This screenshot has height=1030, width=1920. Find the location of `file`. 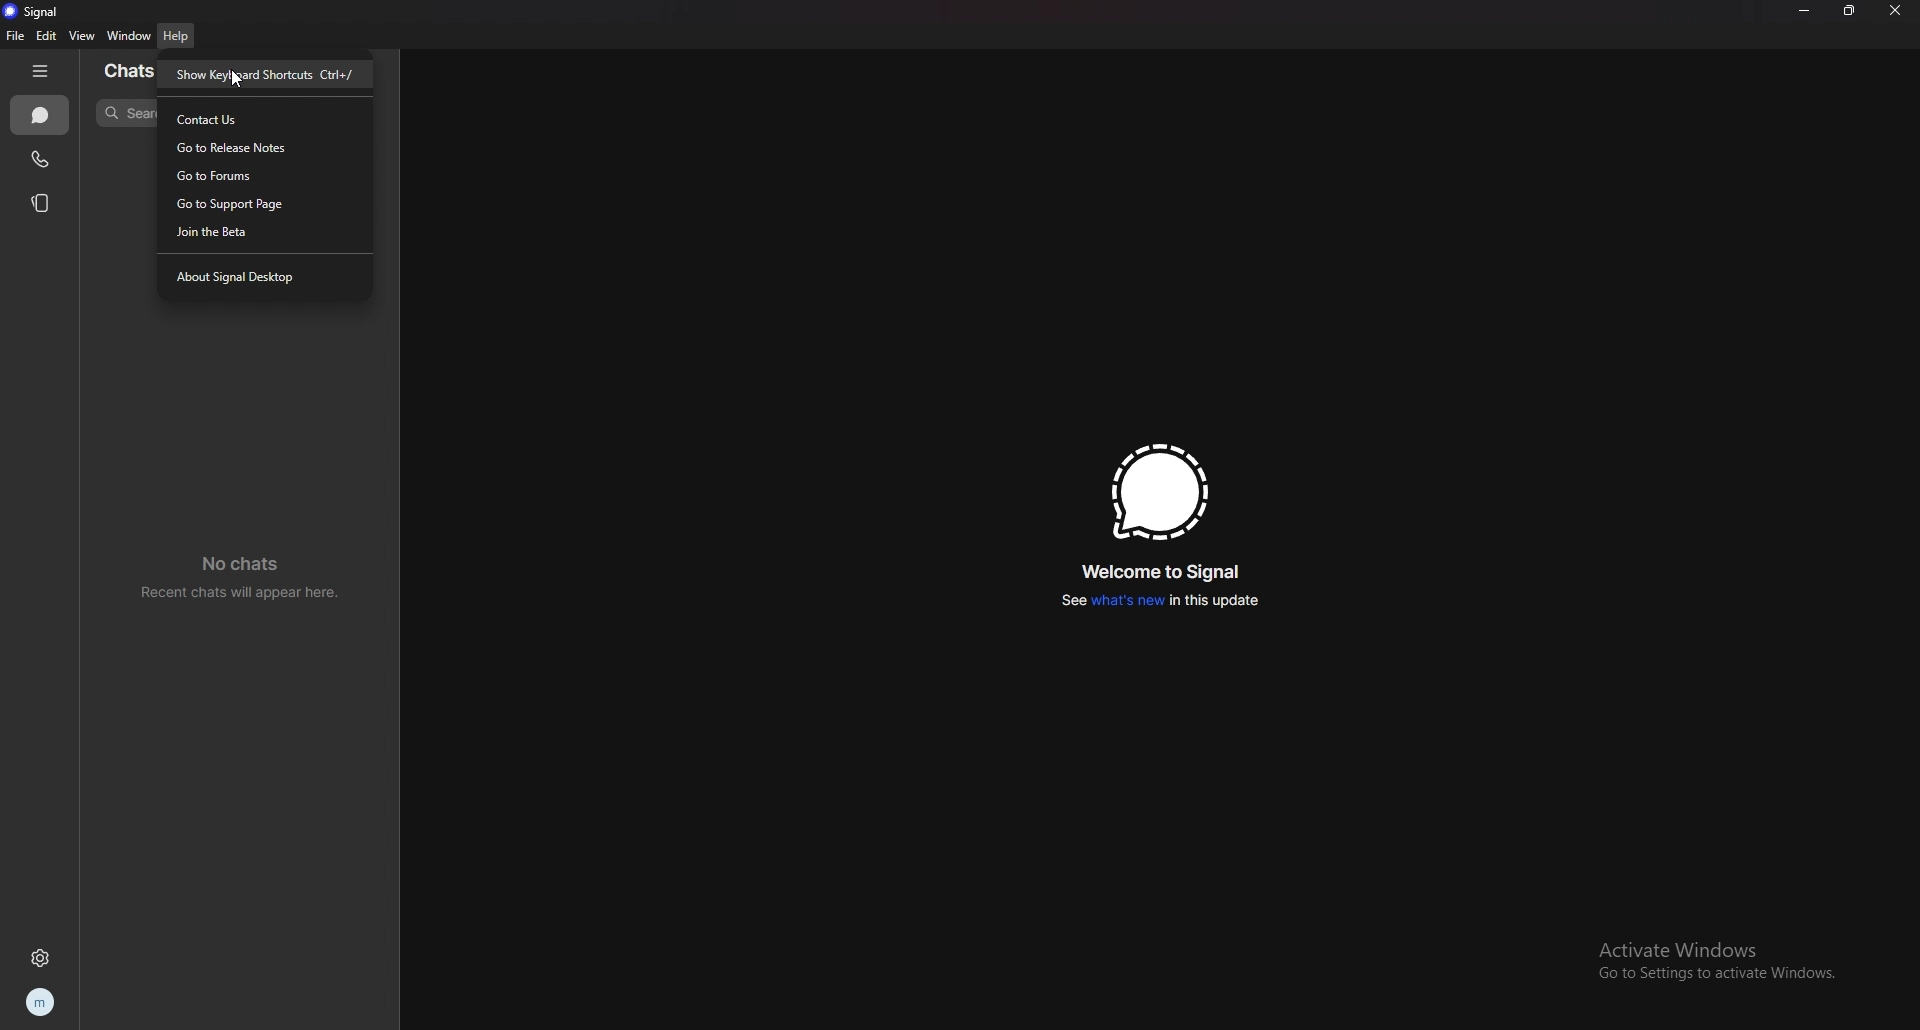

file is located at coordinates (16, 36).